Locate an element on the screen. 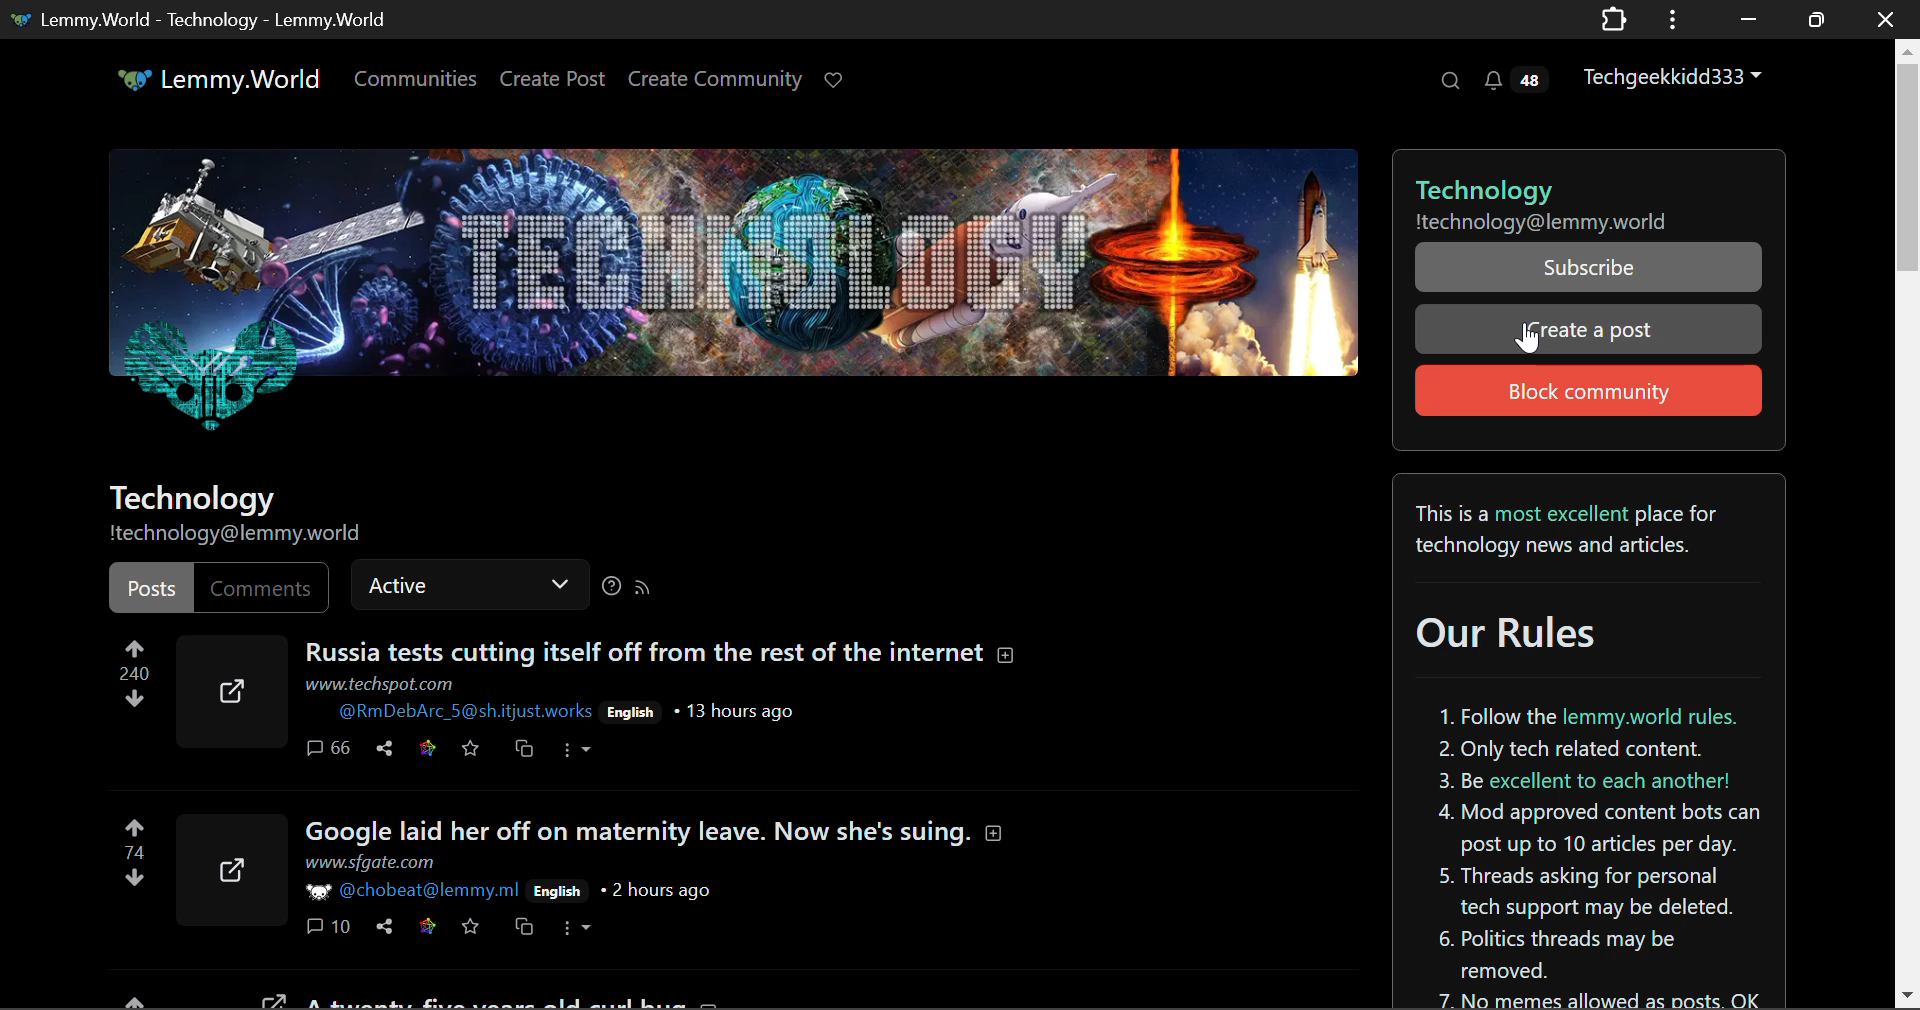 The image size is (1920, 1010). Post Vote Counter is located at coordinates (133, 678).